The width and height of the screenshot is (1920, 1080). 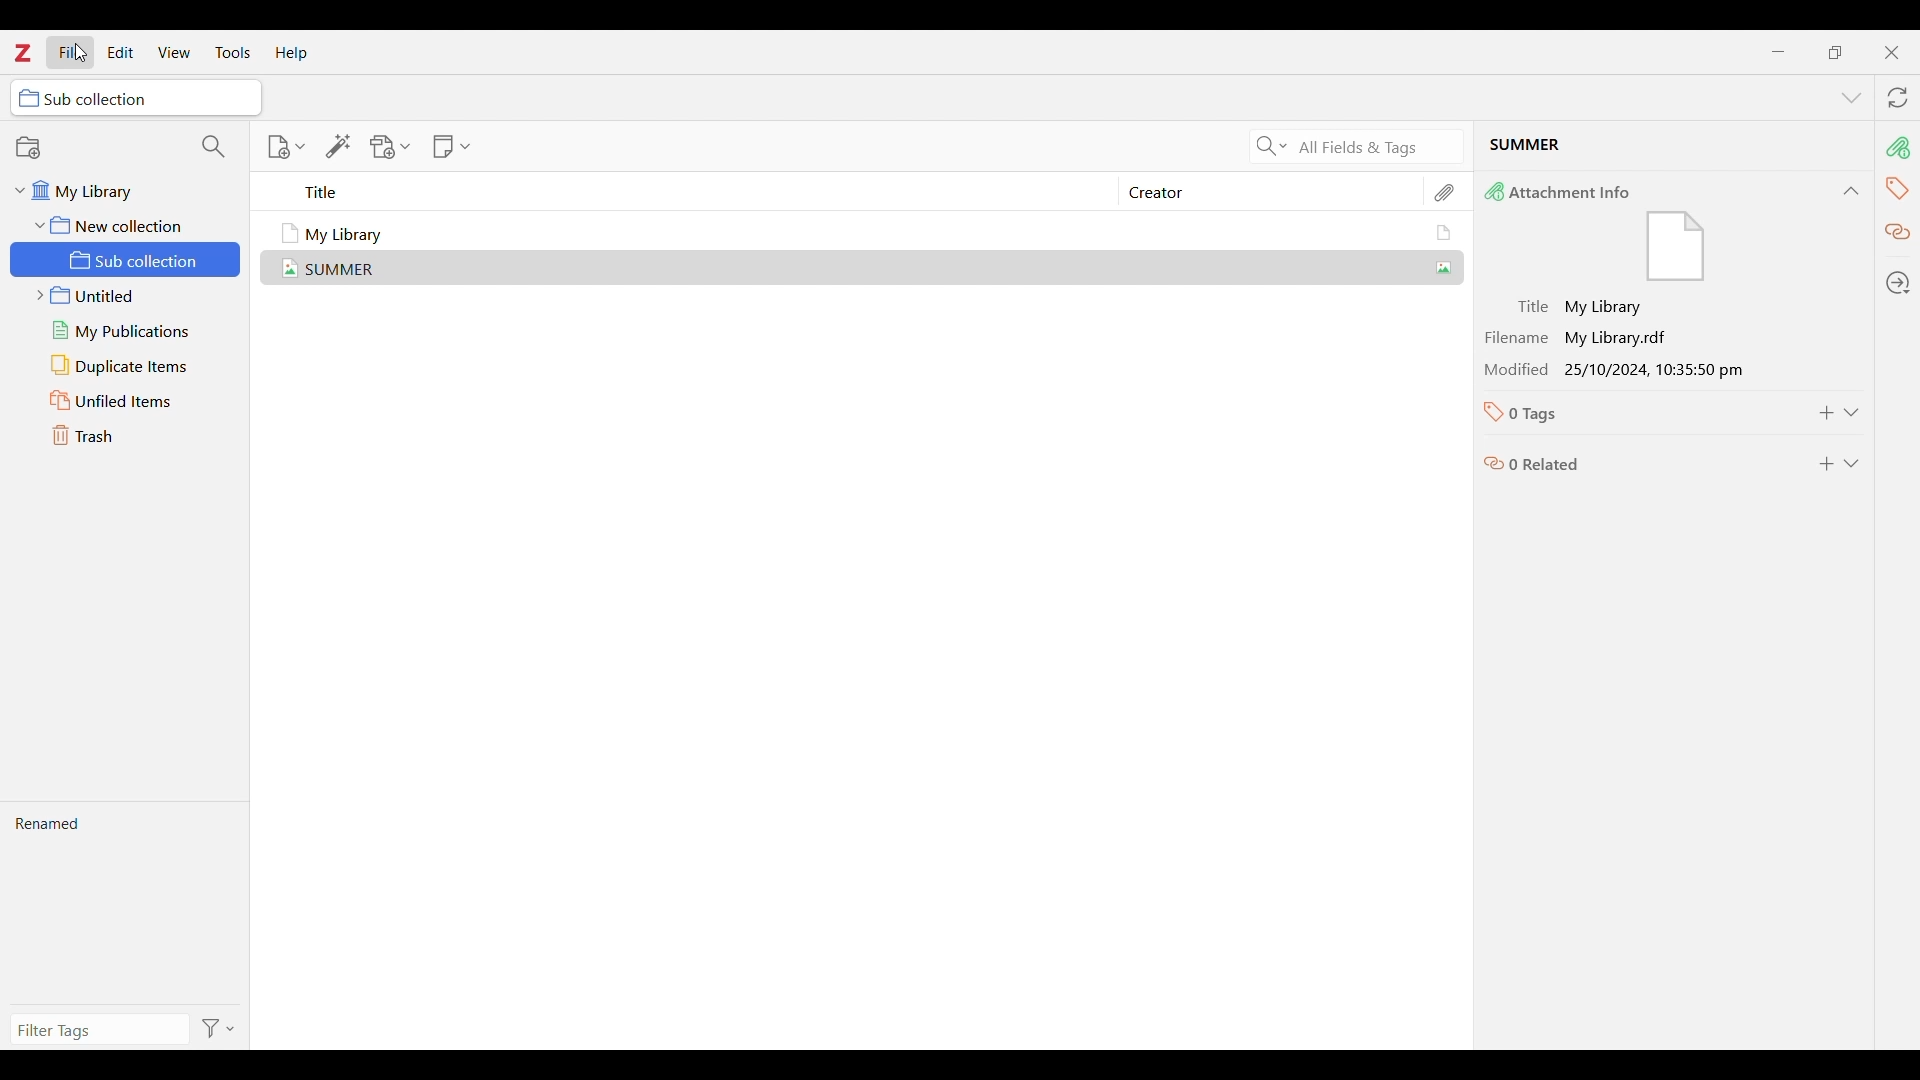 I want to click on Title: My Library, so click(x=1637, y=308).